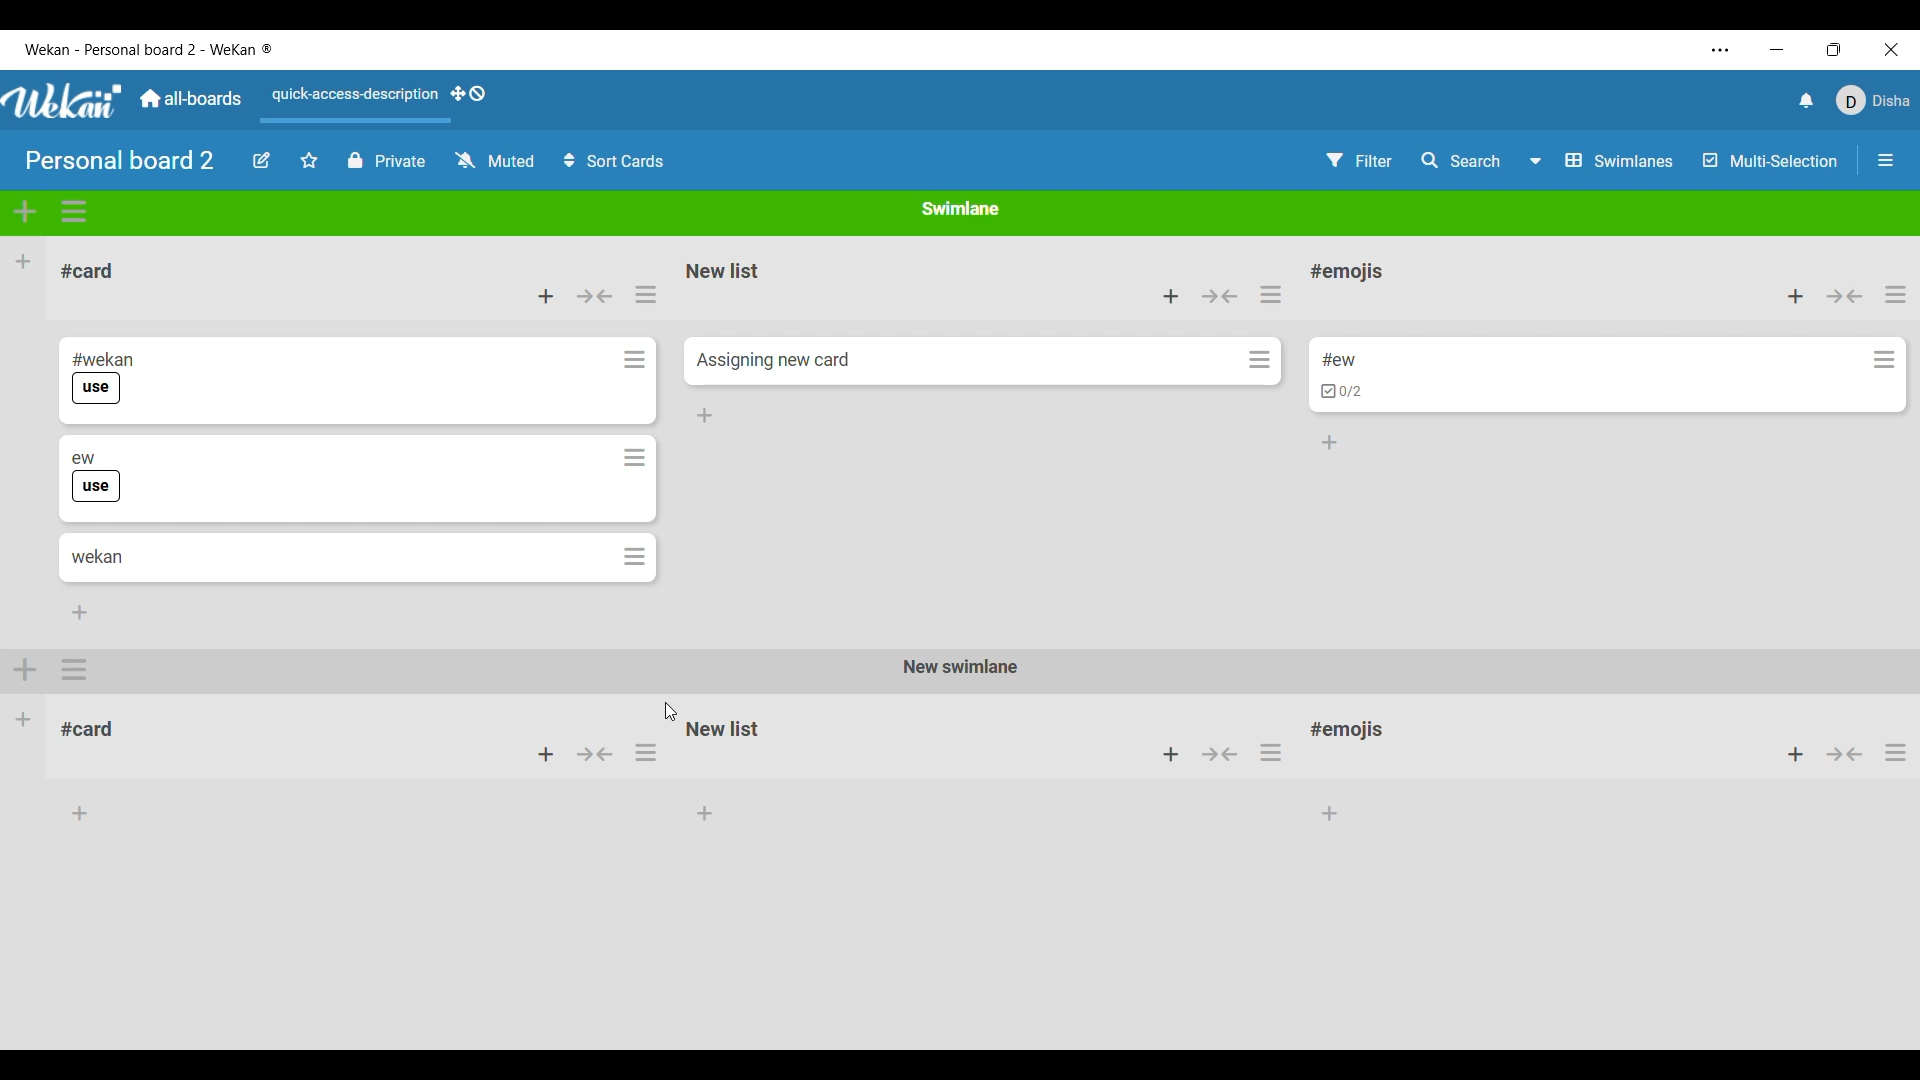 This screenshot has height=1080, width=1920. Describe the element at coordinates (1220, 296) in the screenshot. I see `Collapse` at that location.